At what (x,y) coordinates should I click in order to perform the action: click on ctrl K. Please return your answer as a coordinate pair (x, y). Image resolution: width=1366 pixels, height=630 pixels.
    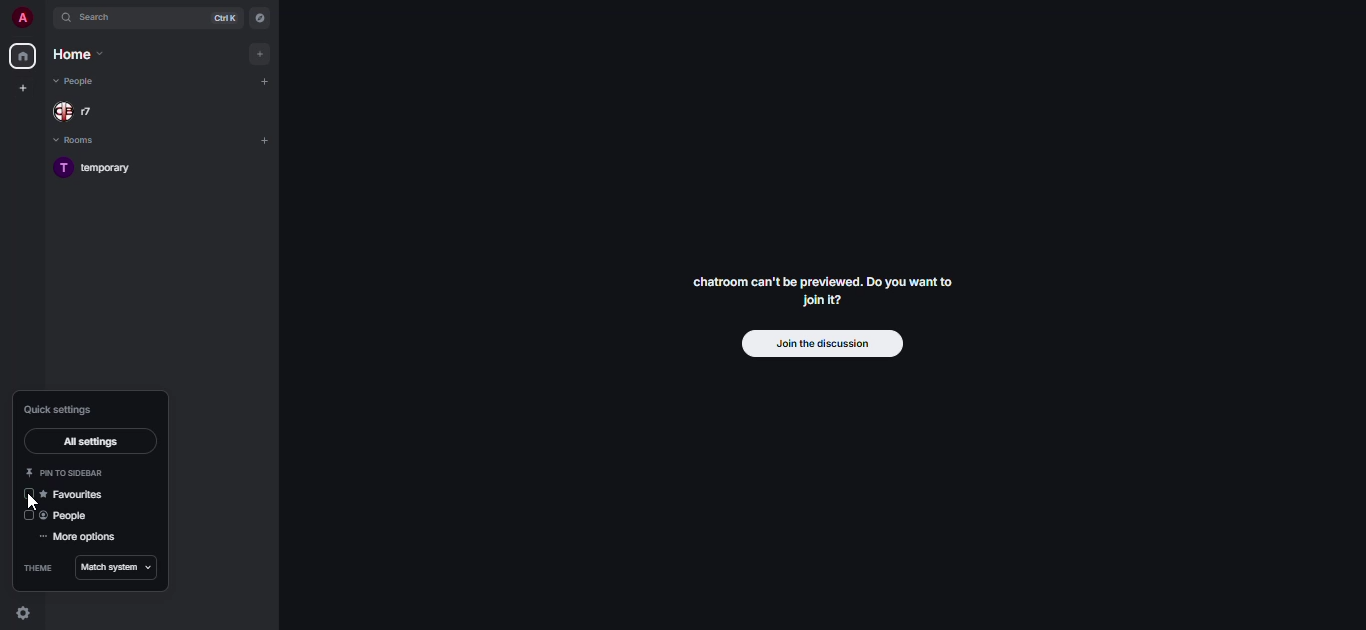
    Looking at the image, I should click on (220, 19).